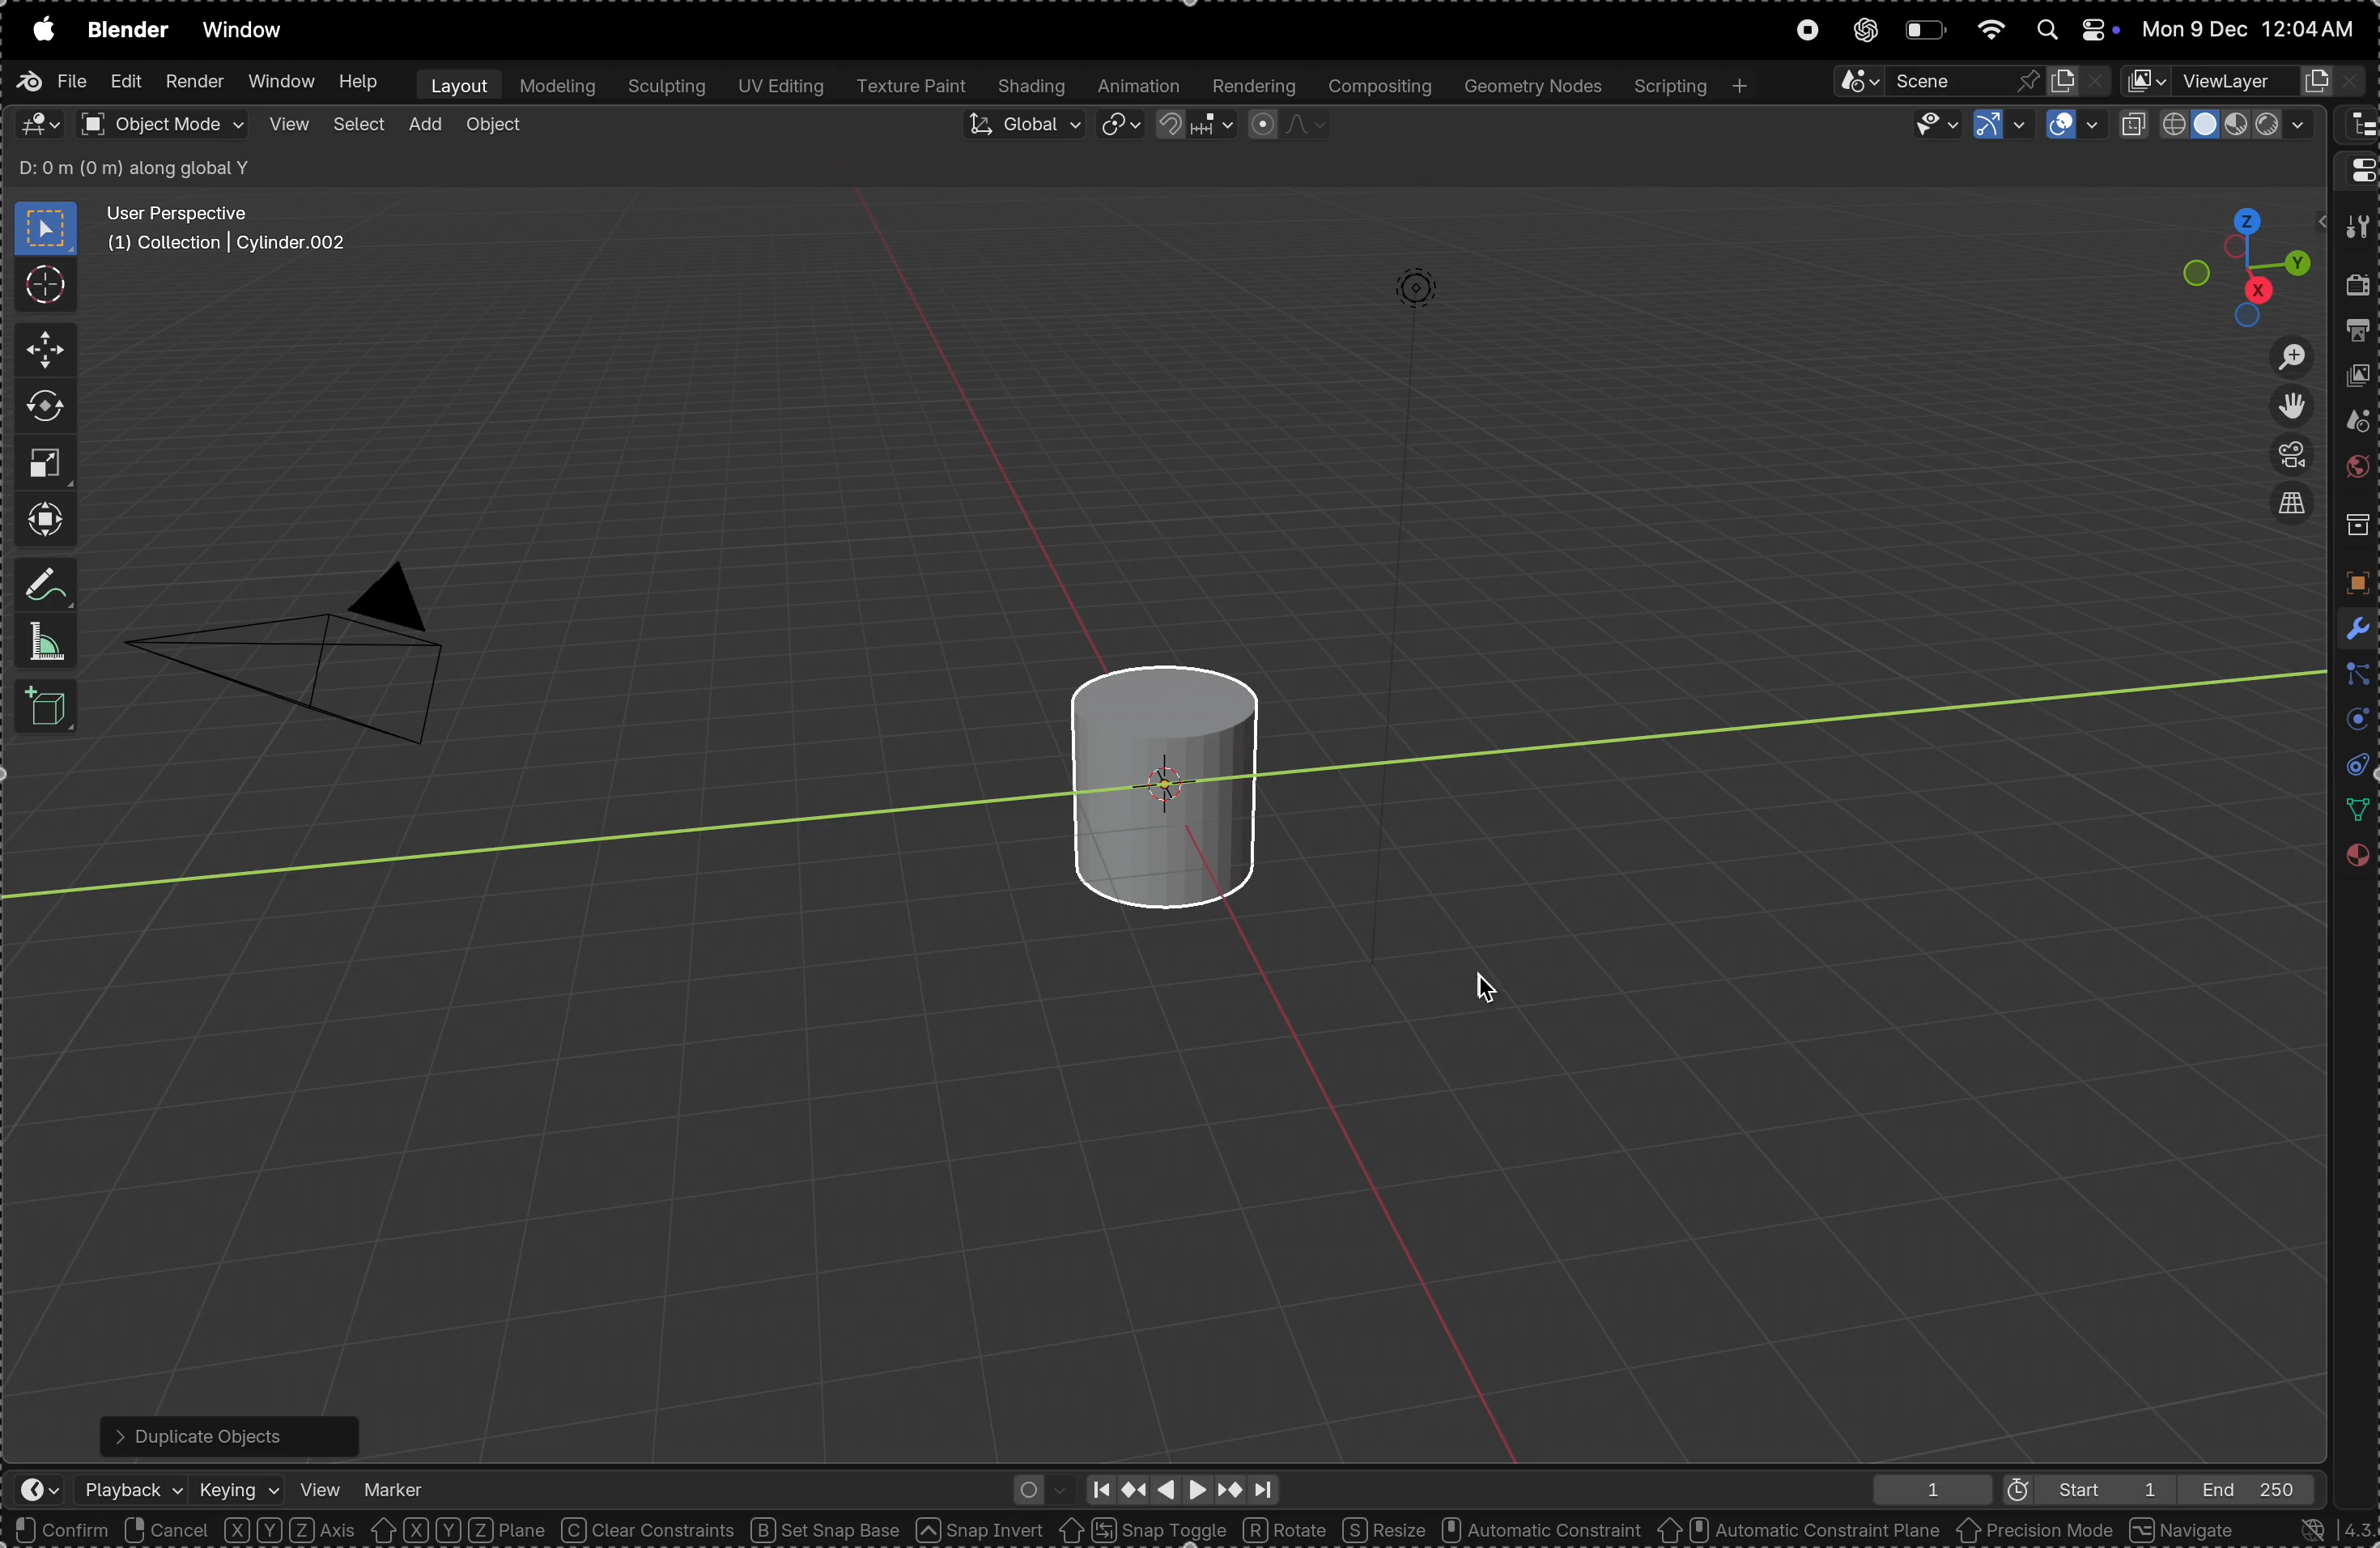  Describe the element at coordinates (127, 29) in the screenshot. I see `Blender` at that location.